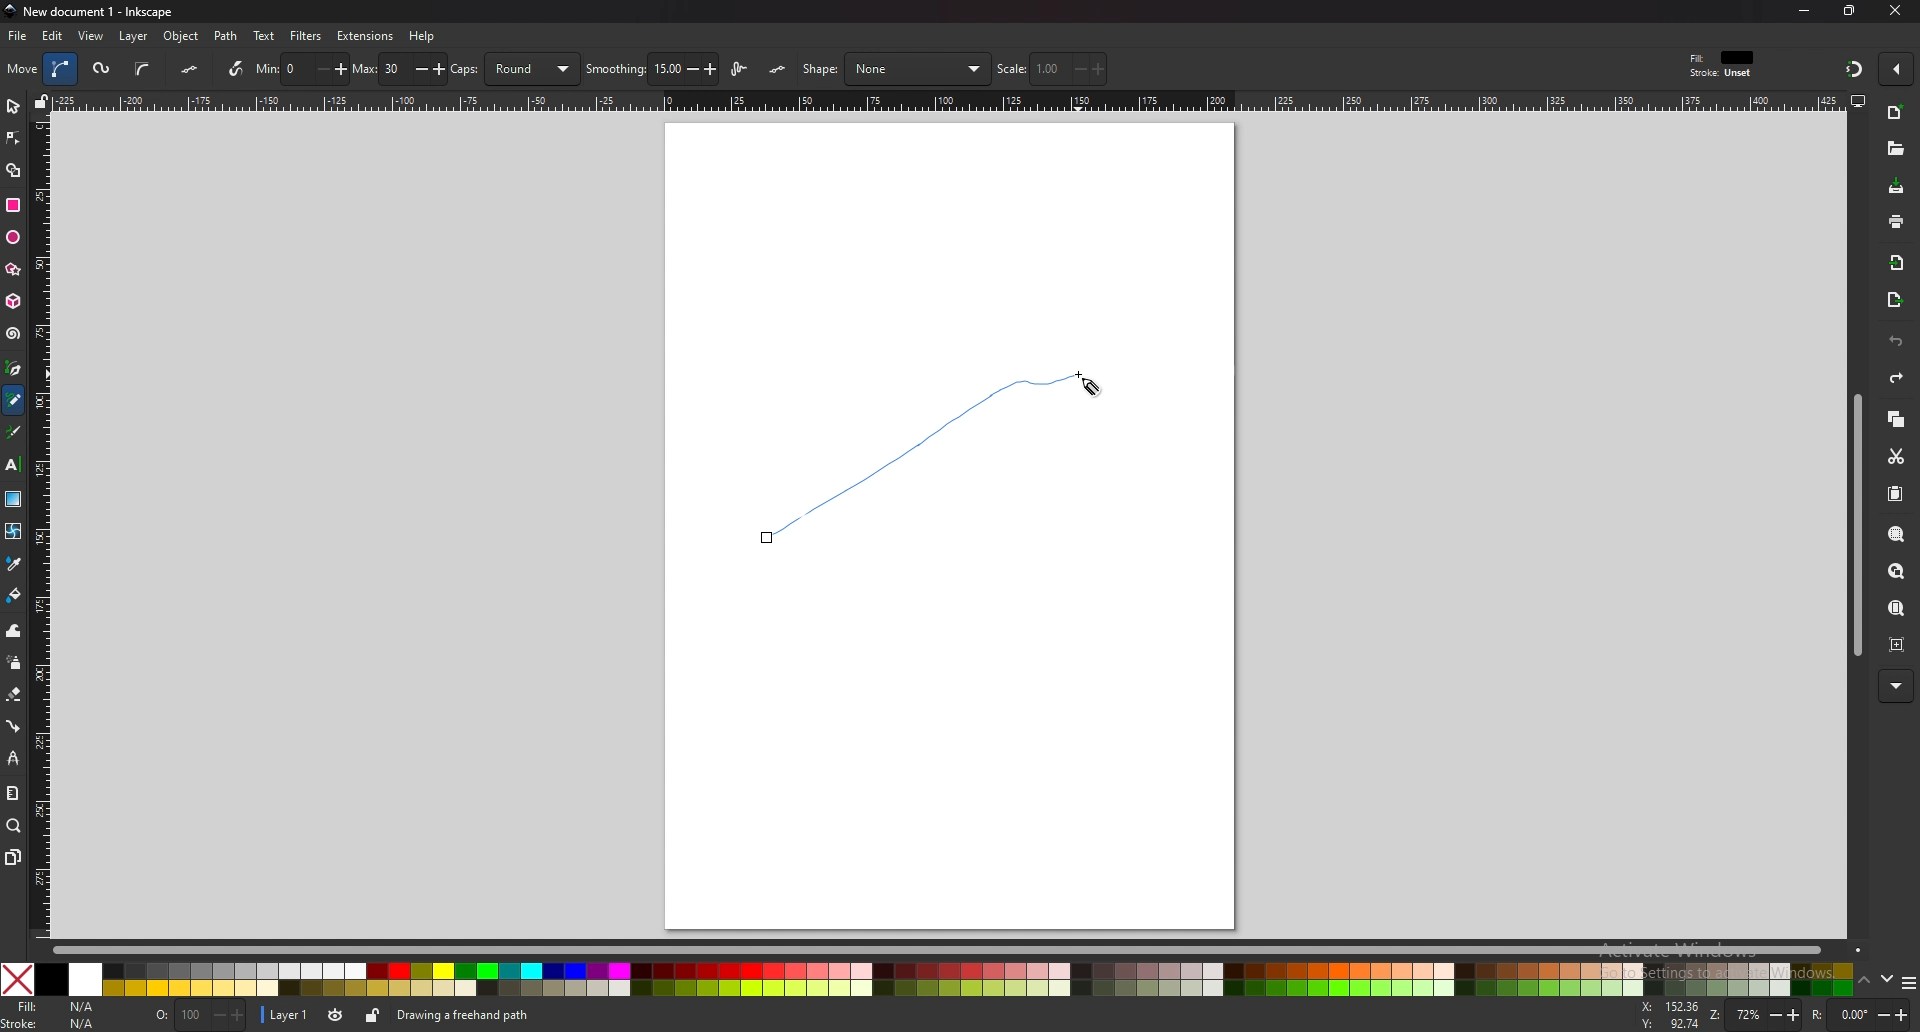 This screenshot has width=1920, height=1032. I want to click on node, so click(15, 138).